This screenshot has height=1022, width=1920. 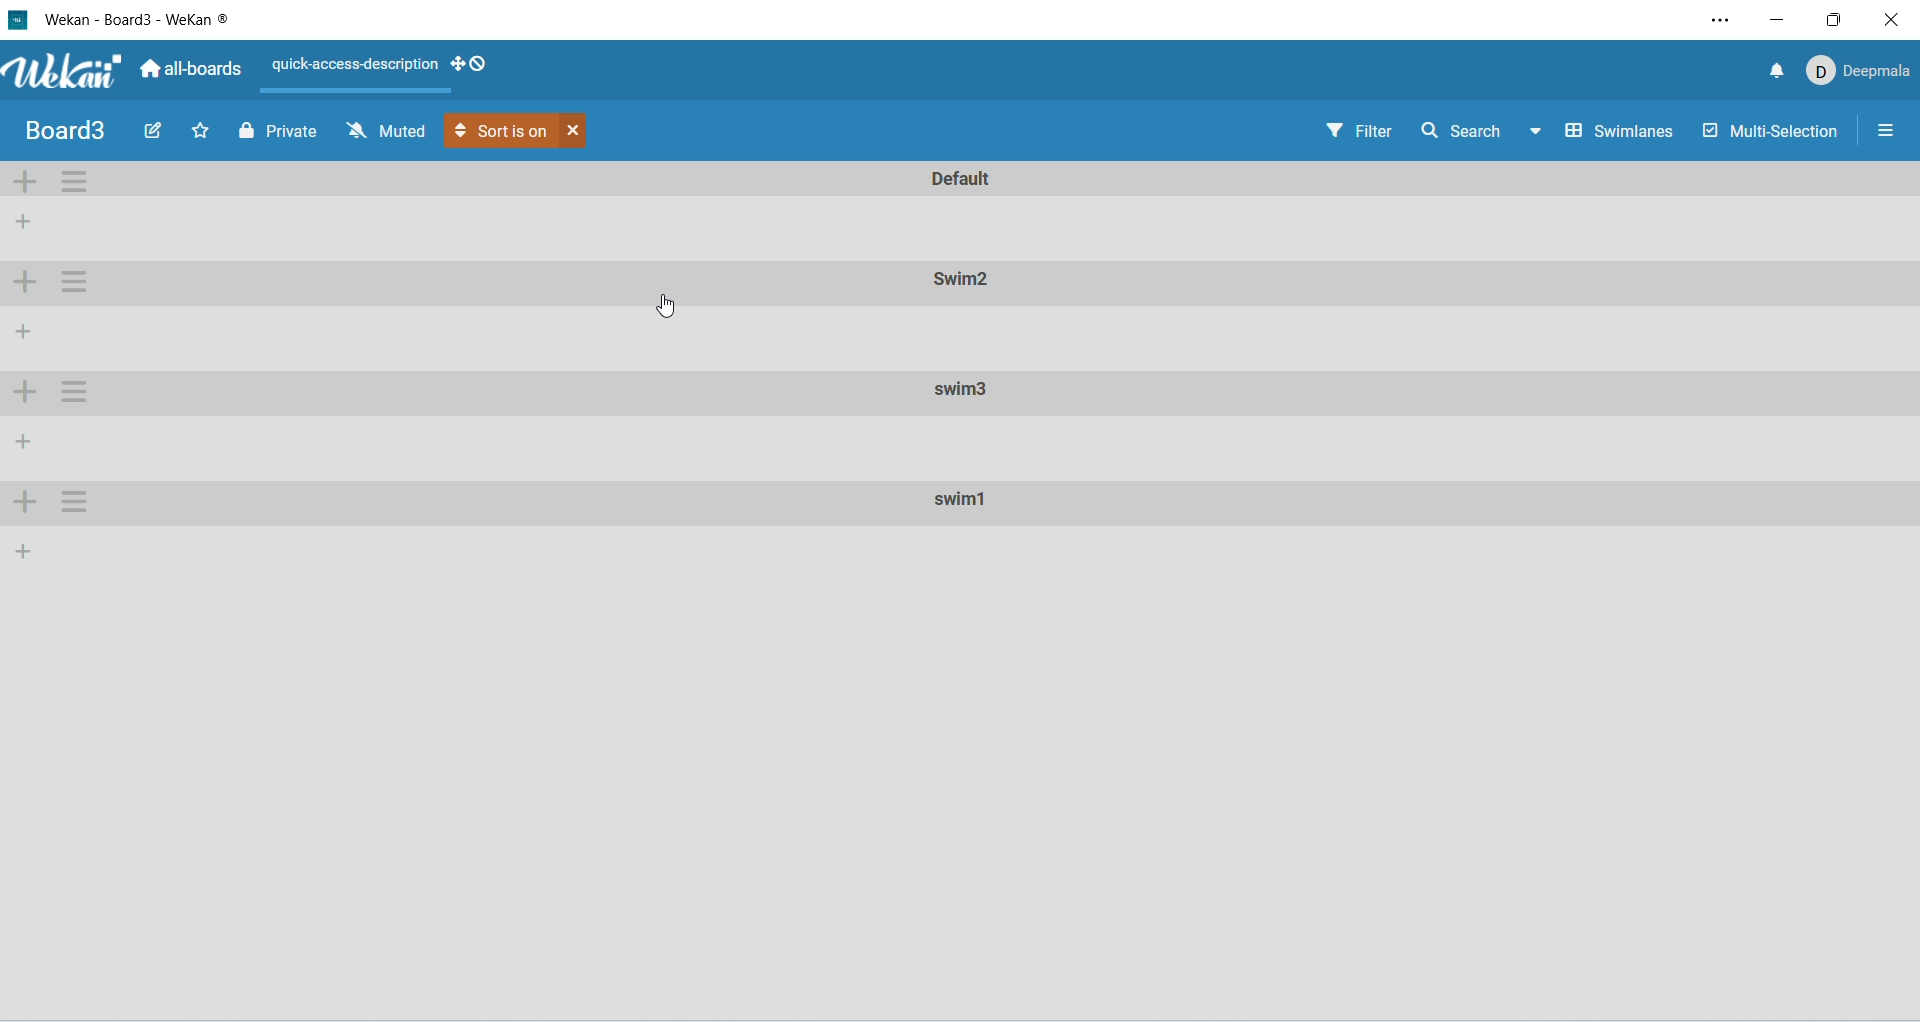 I want to click on add list, so click(x=23, y=336).